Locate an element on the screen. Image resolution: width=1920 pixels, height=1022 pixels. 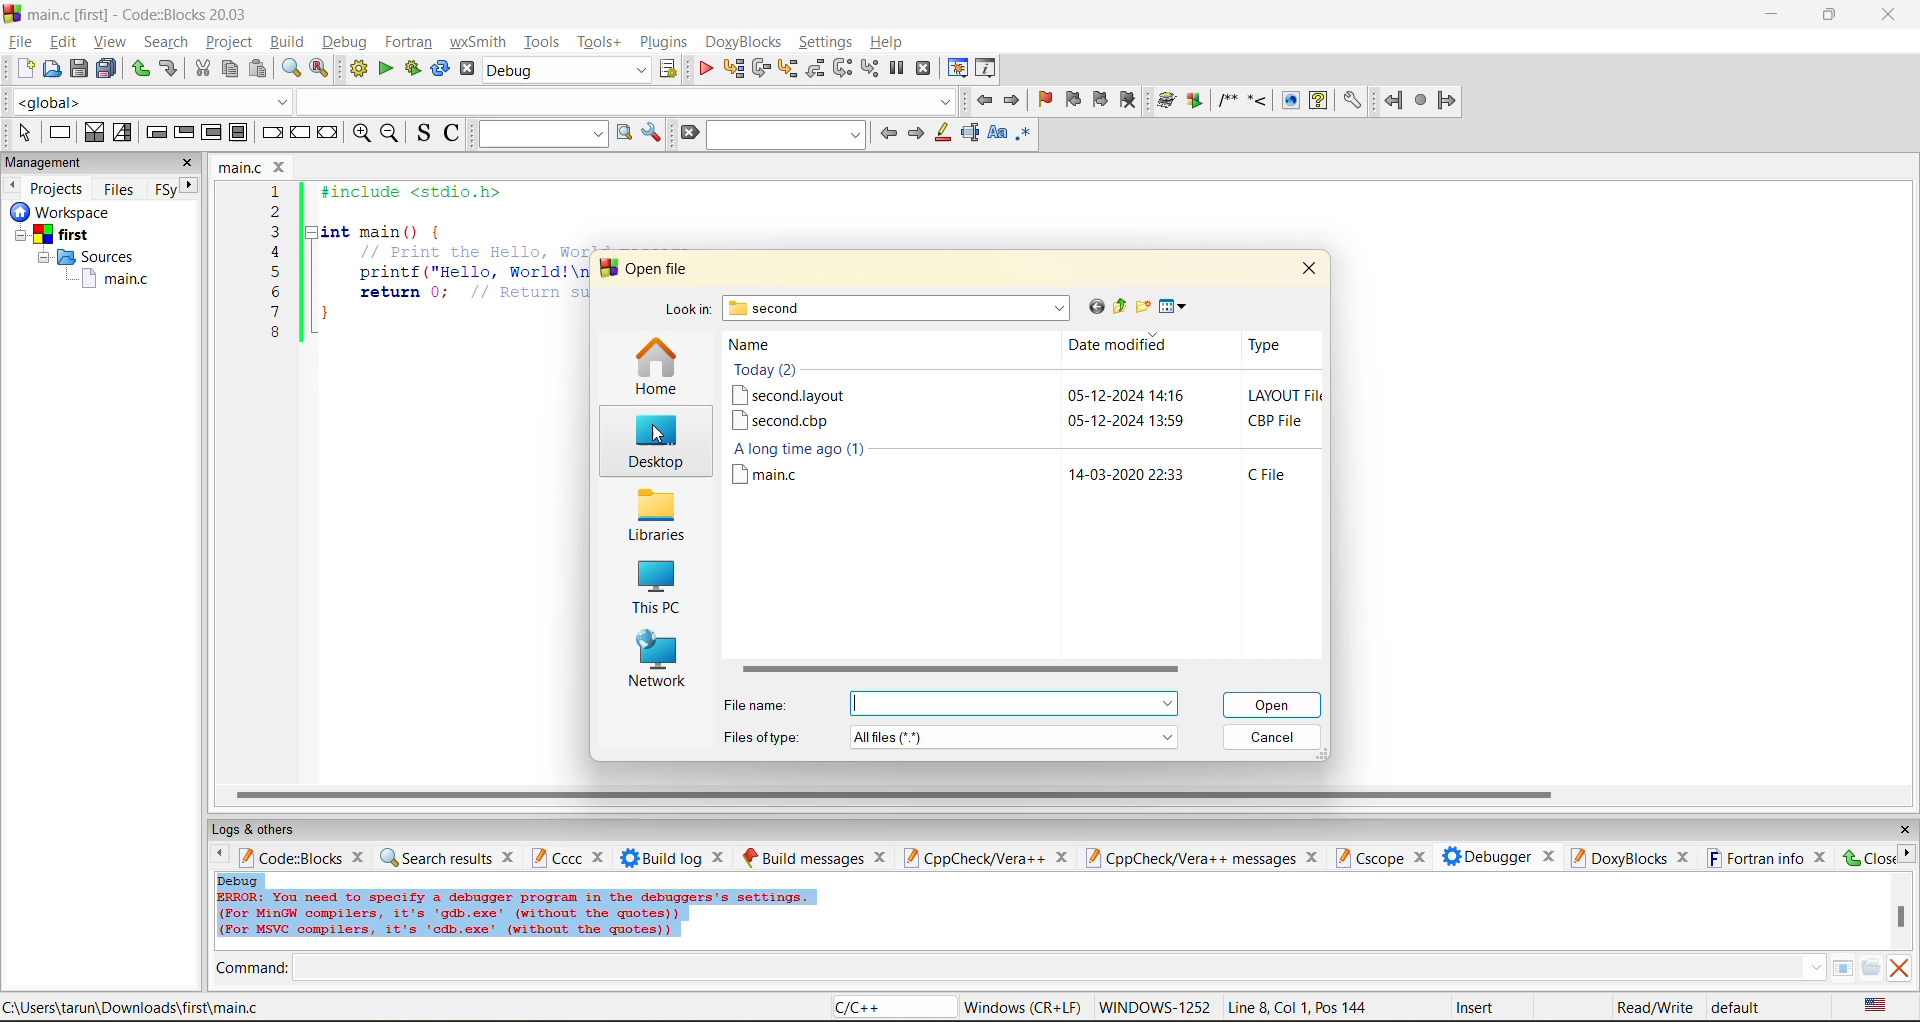
this pc is located at coordinates (654, 590).